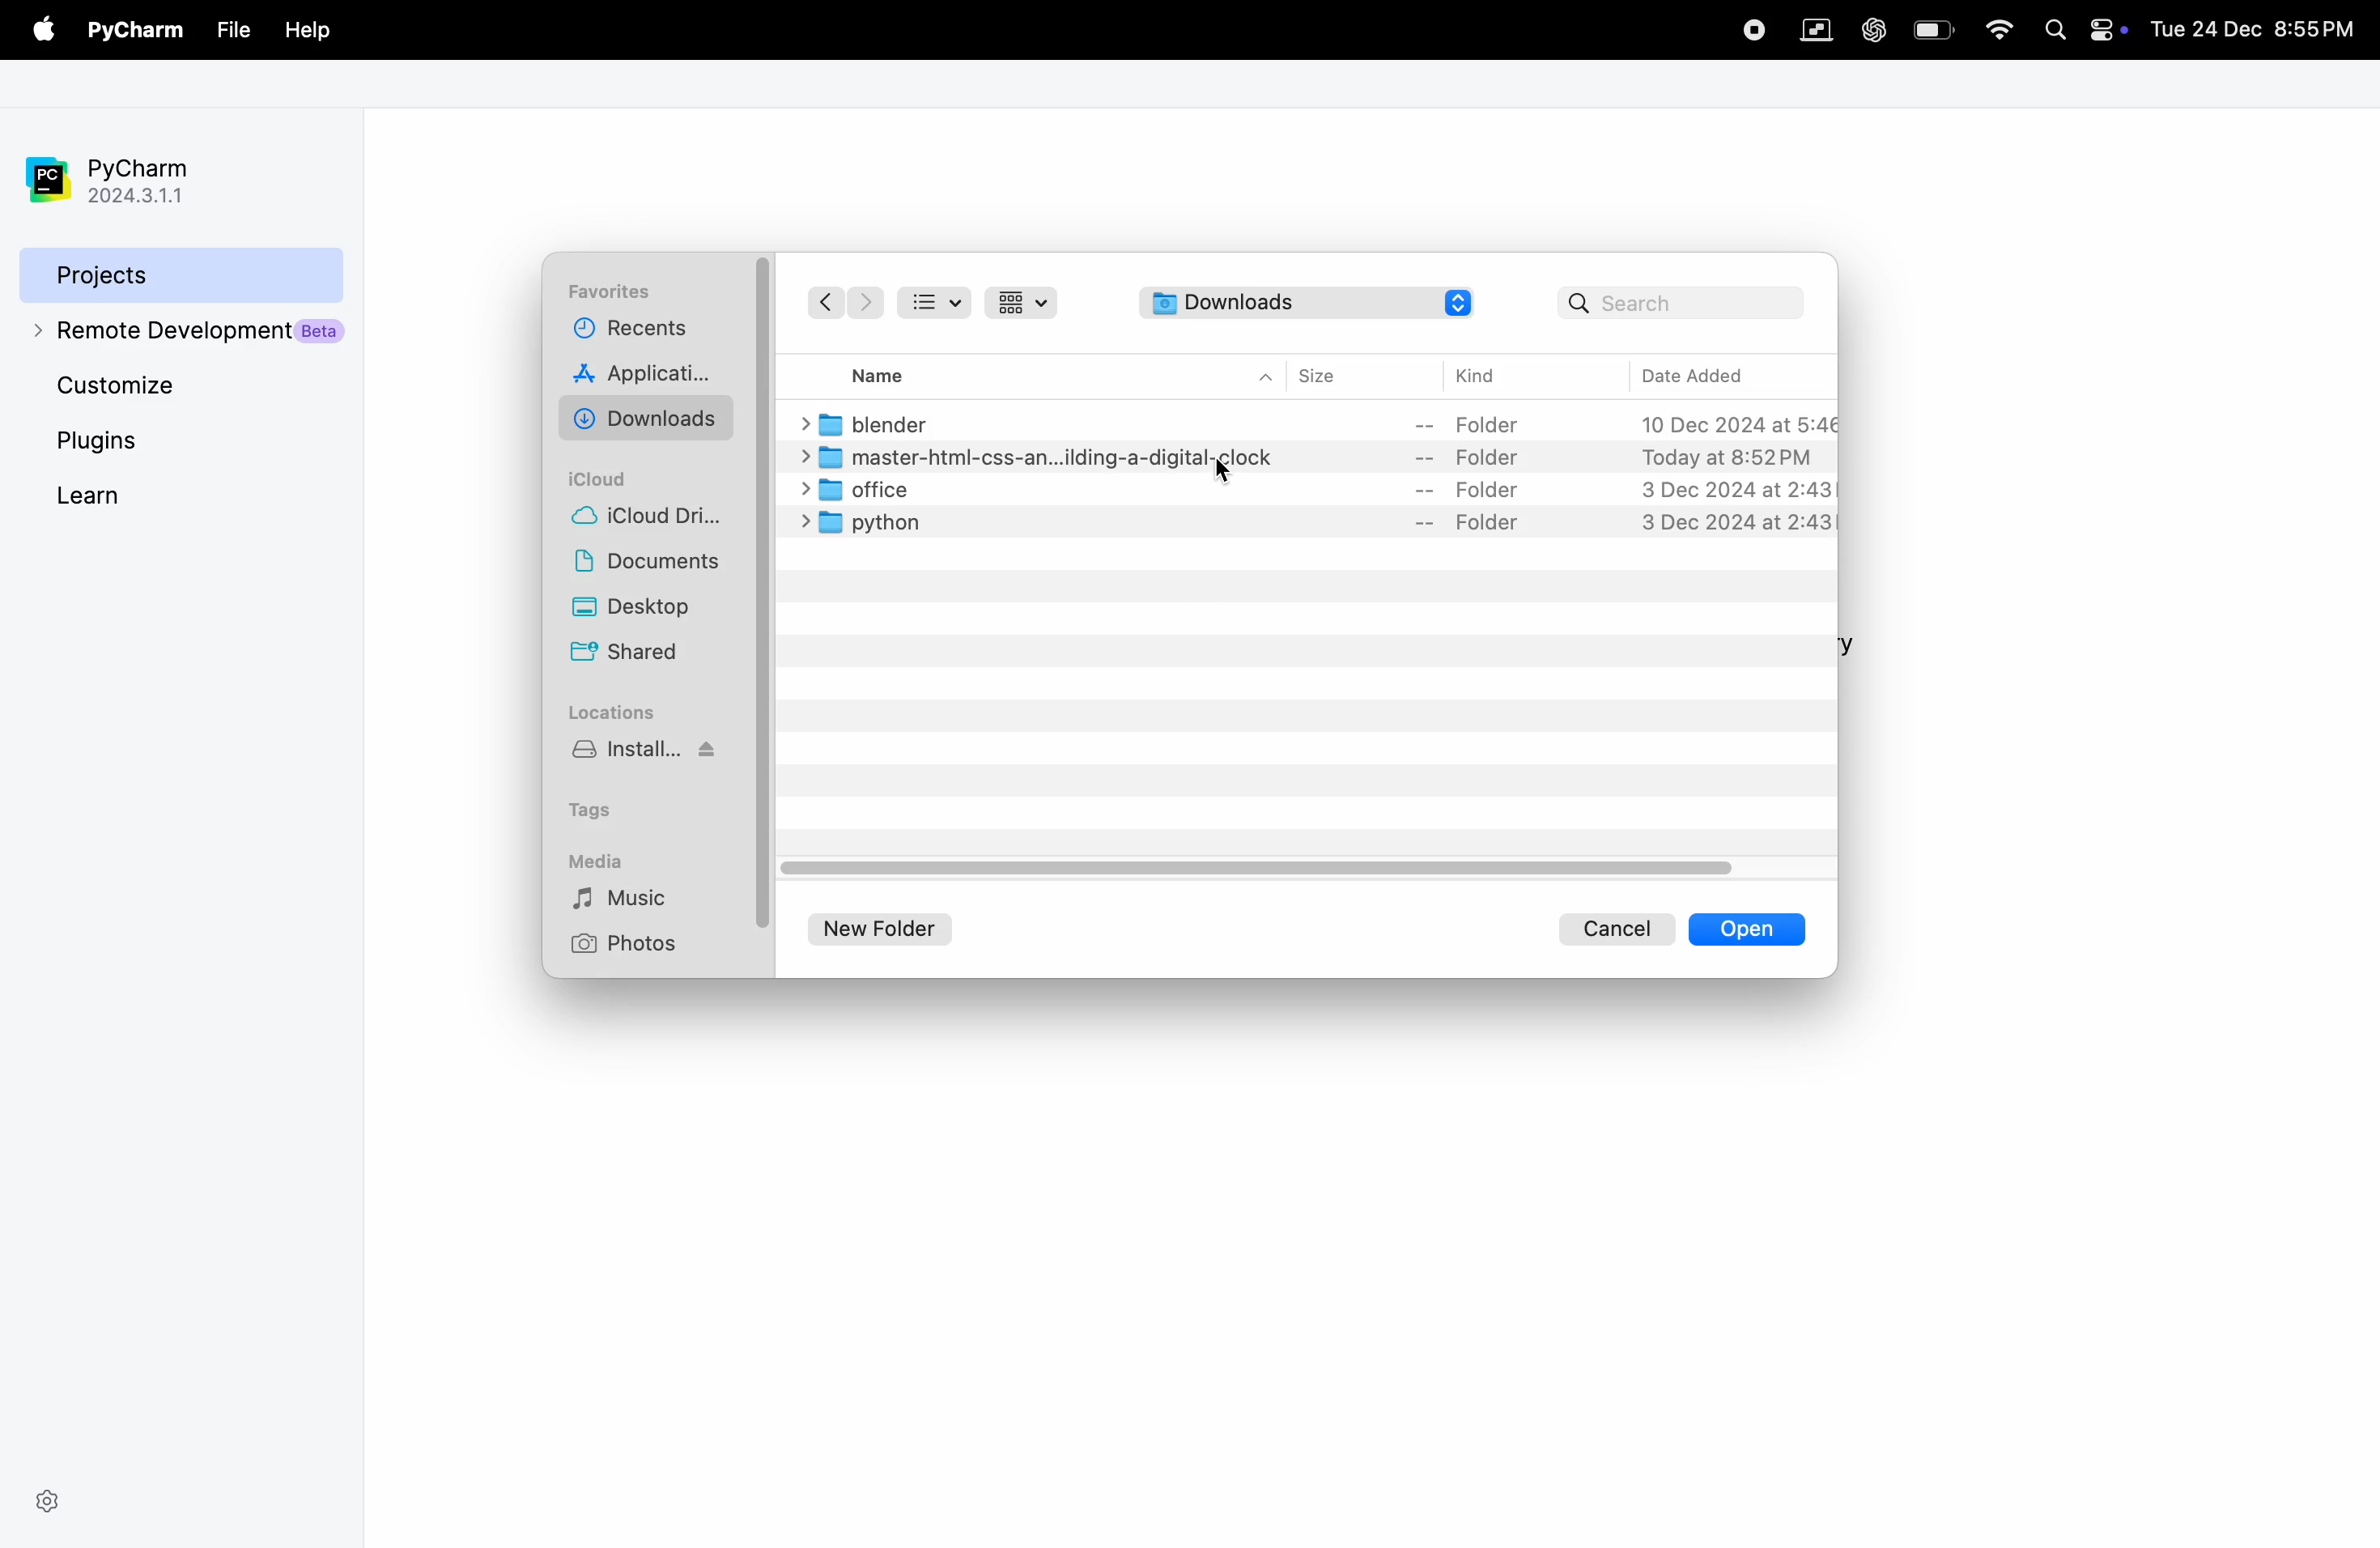  I want to click on downlaods, so click(652, 418).